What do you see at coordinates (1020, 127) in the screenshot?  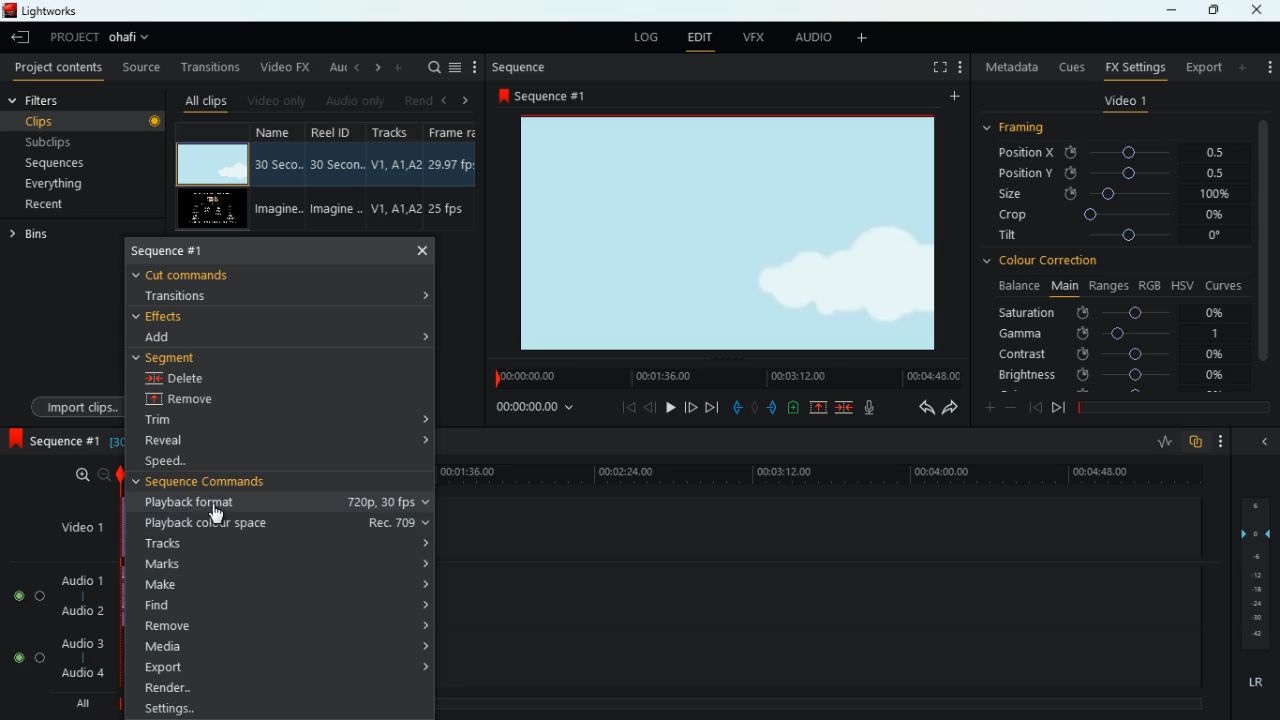 I see `framing` at bounding box center [1020, 127].